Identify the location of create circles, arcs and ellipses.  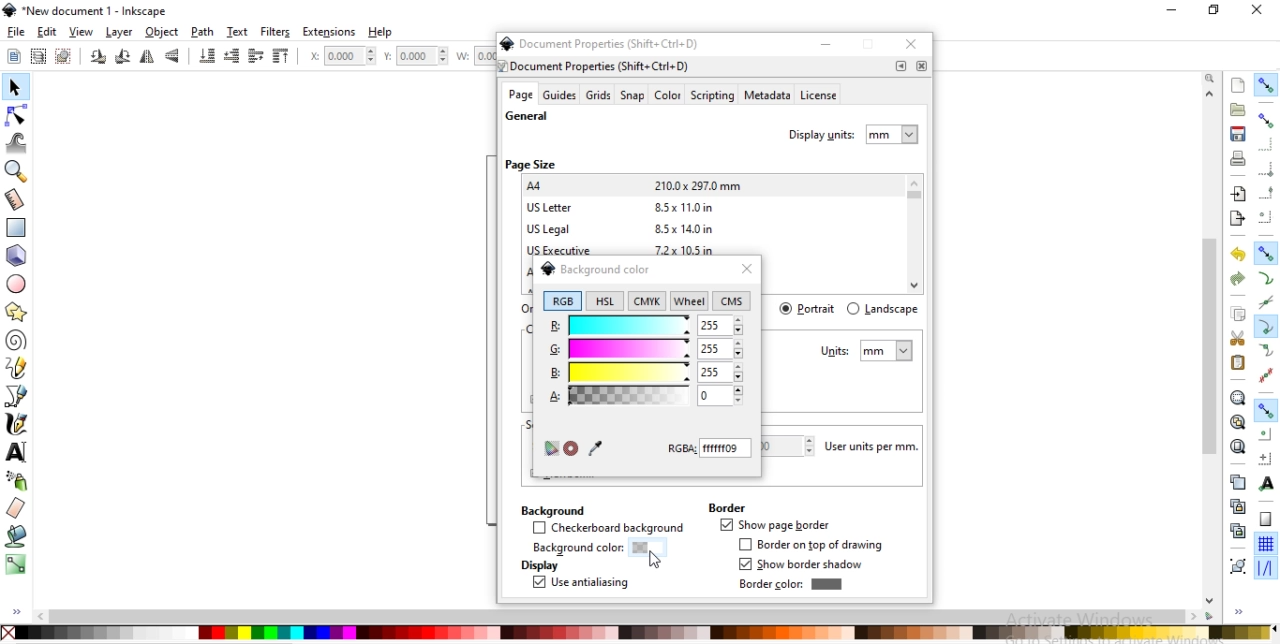
(18, 285).